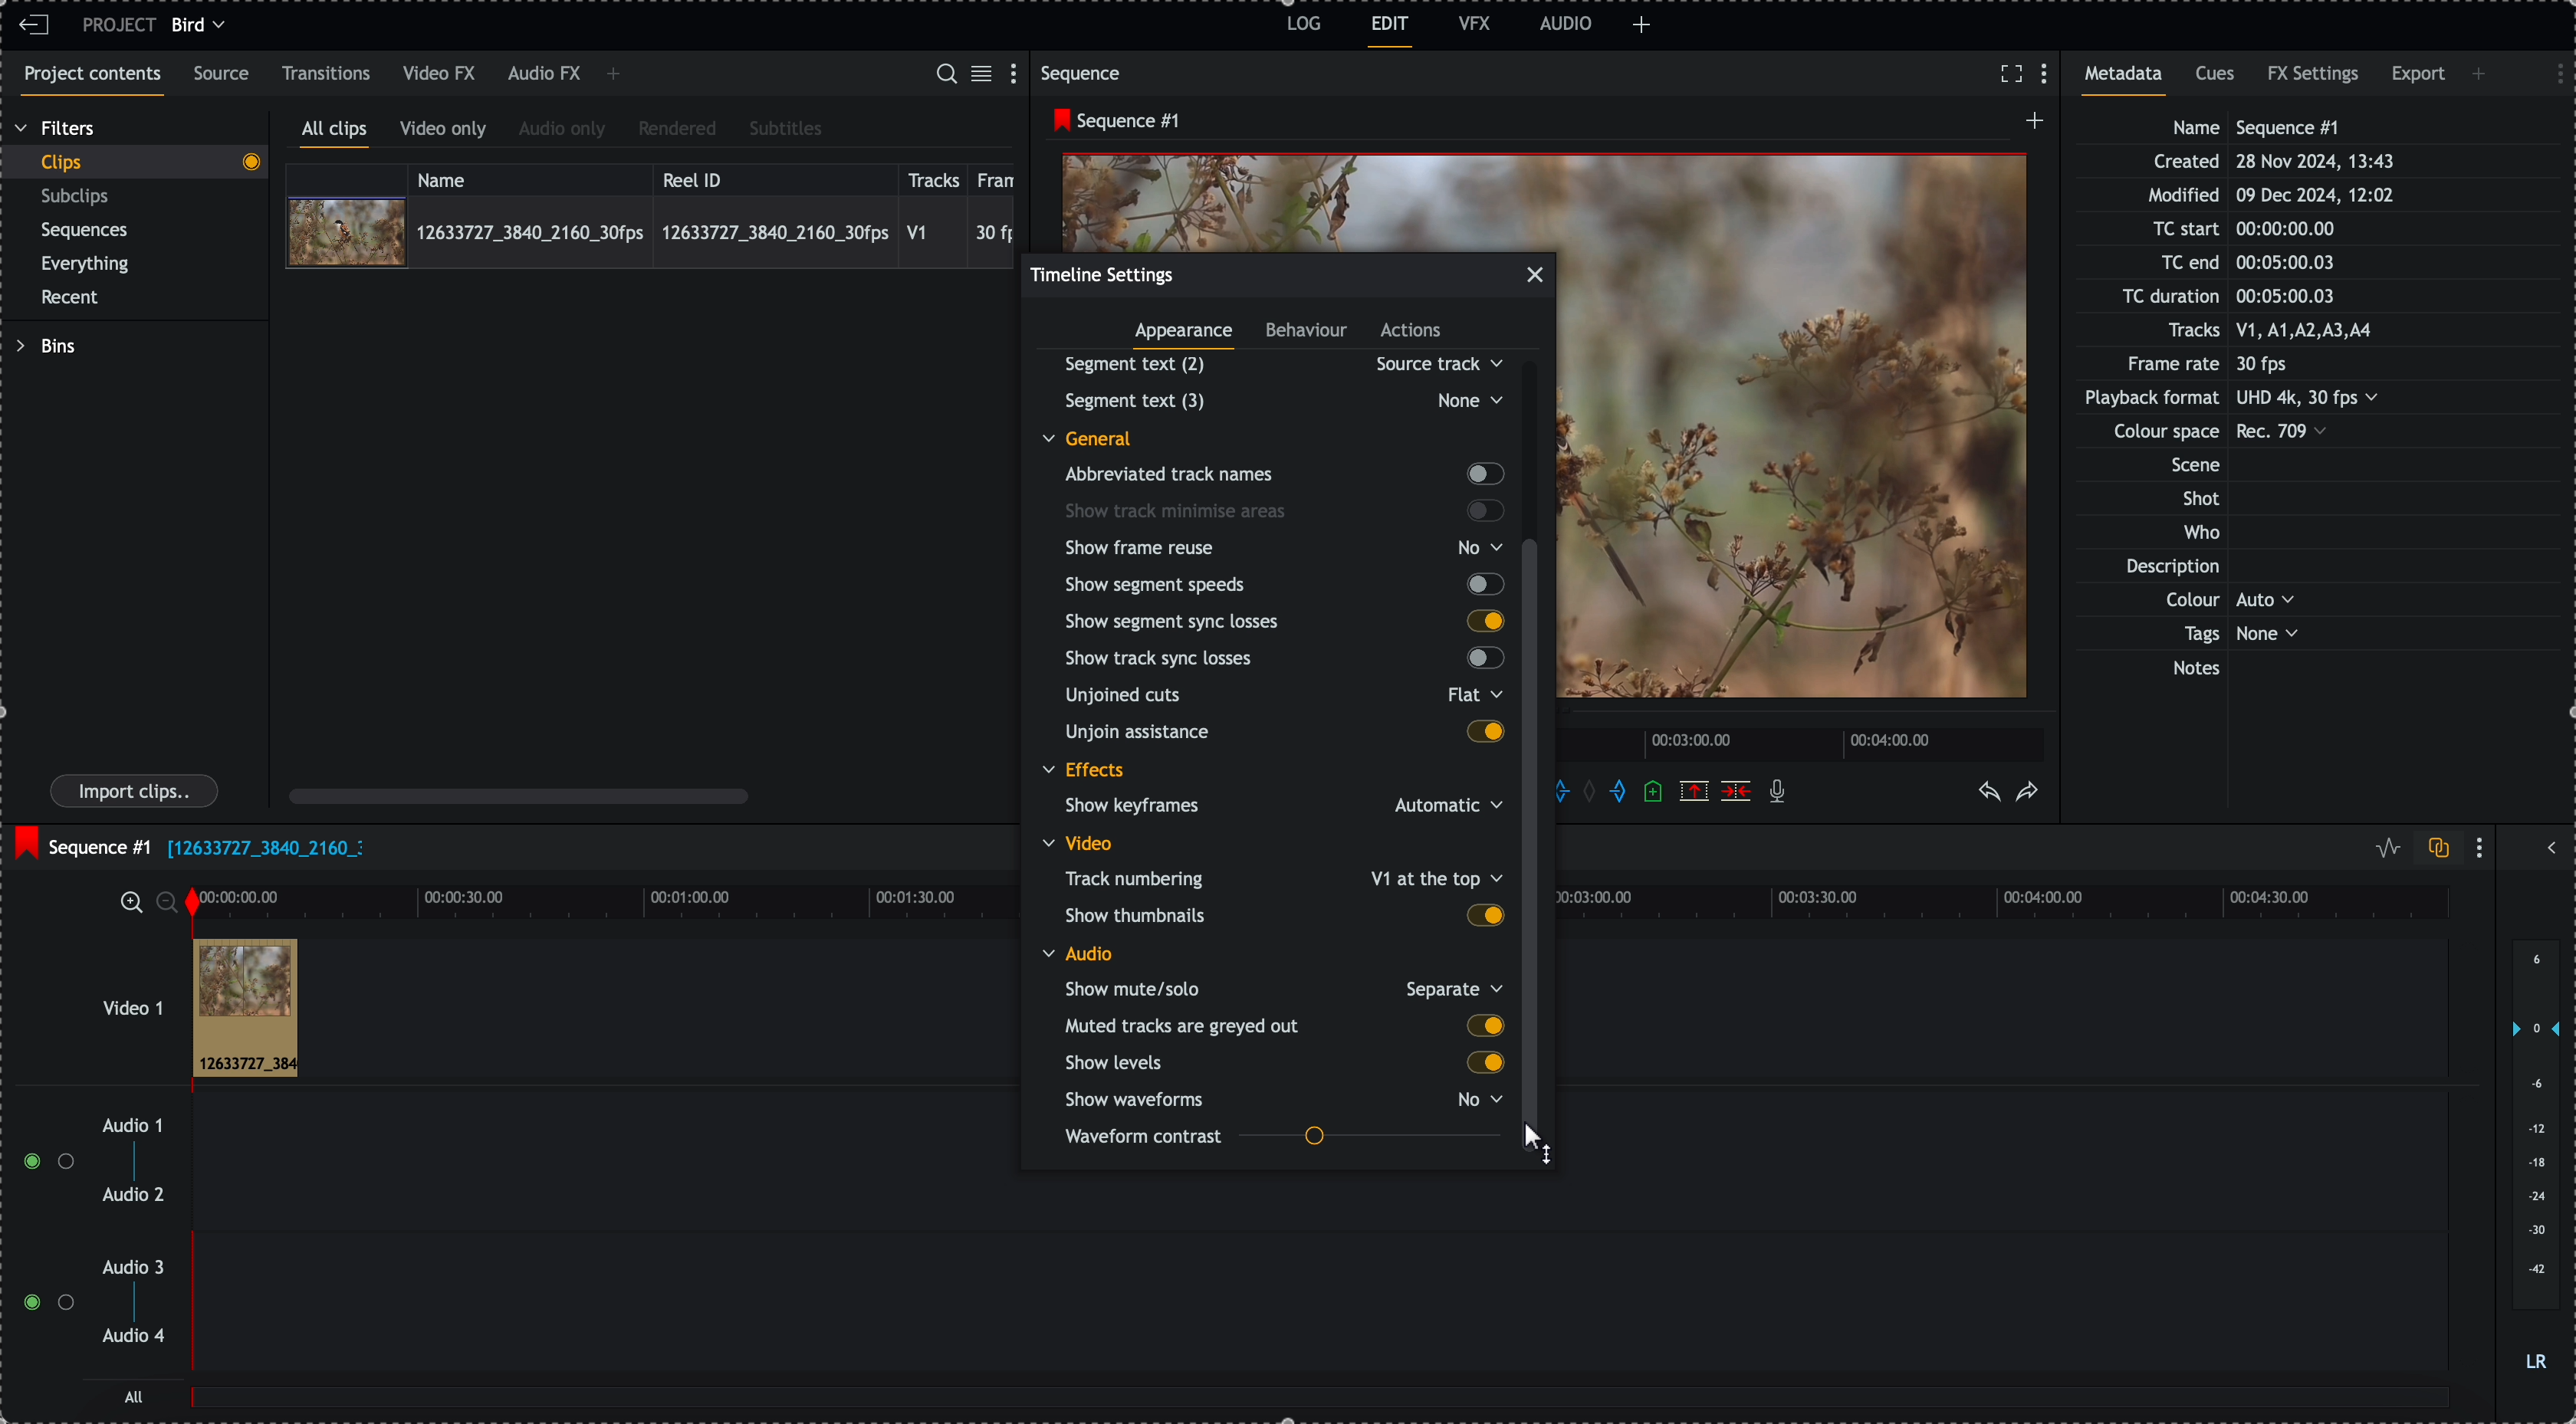 Image resolution: width=2576 pixels, height=1424 pixels. Describe the element at coordinates (2484, 847) in the screenshot. I see `show settings menu` at that location.